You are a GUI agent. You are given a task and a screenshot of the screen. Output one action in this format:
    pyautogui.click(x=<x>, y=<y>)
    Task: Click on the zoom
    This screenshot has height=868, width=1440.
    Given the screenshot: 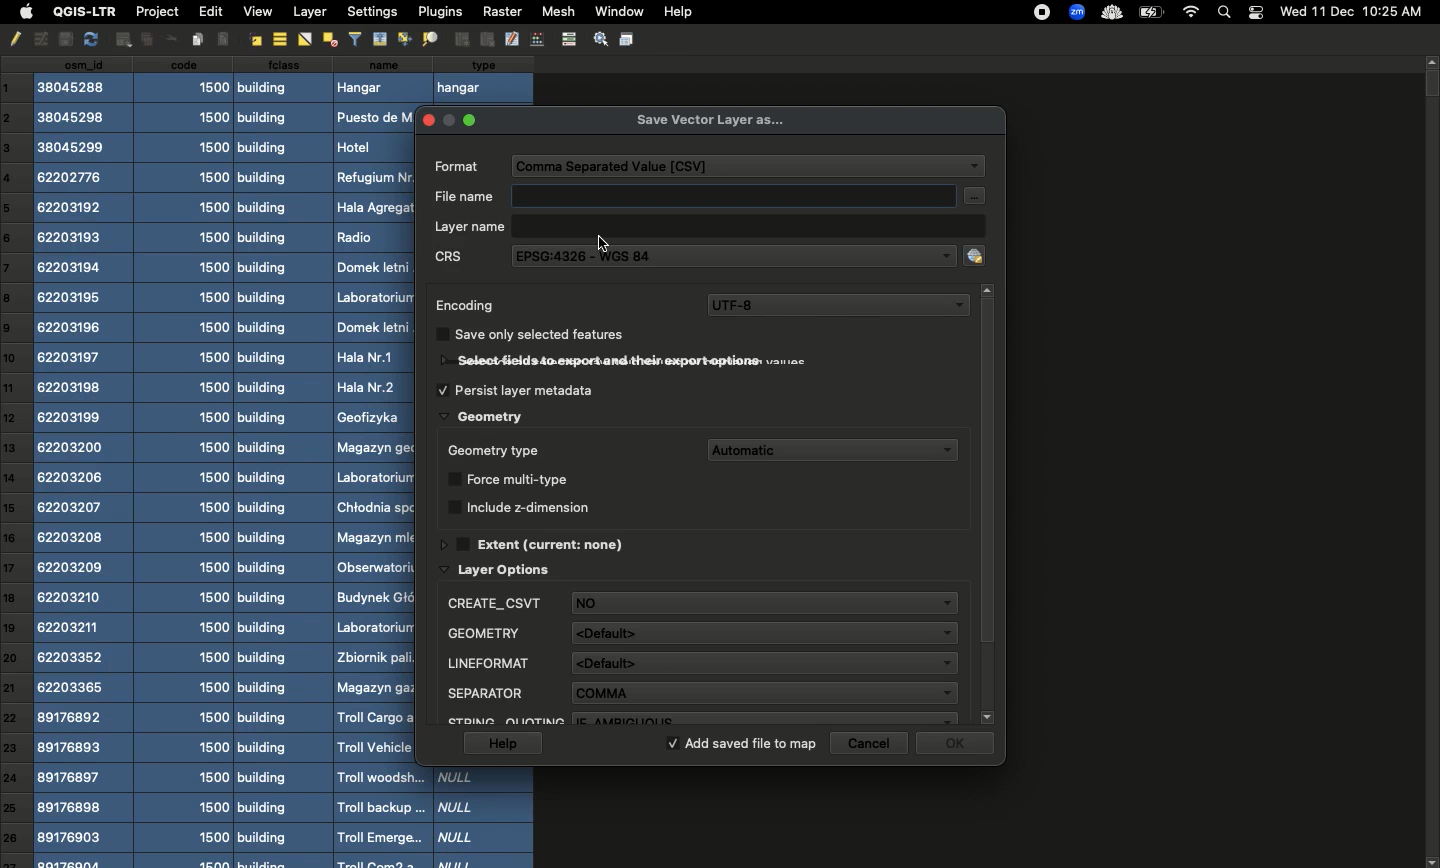 What is the action you would take?
    pyautogui.click(x=1075, y=12)
    